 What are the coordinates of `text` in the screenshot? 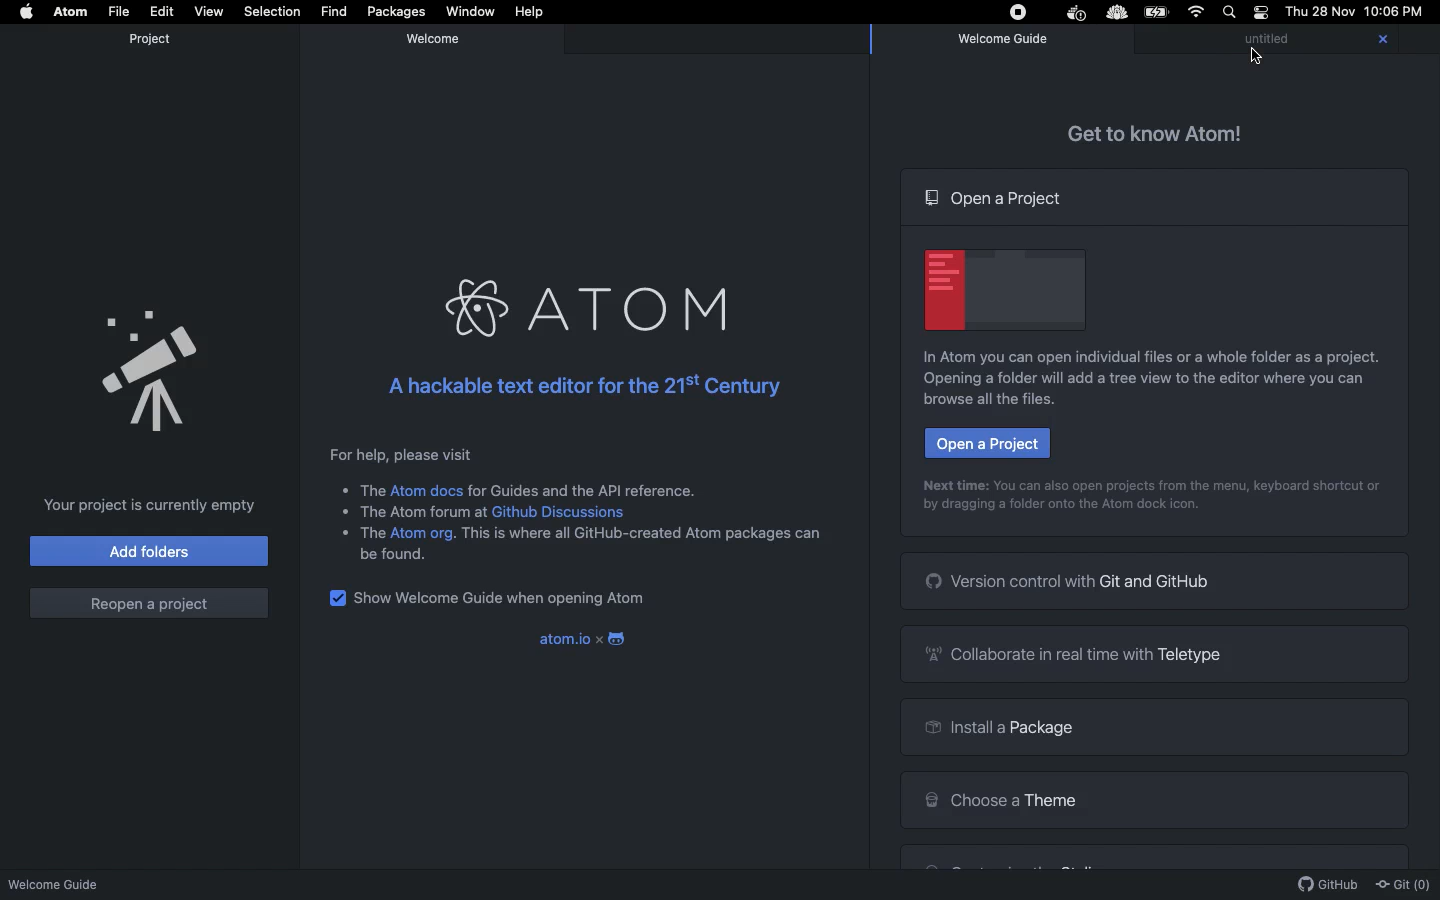 It's located at (642, 533).